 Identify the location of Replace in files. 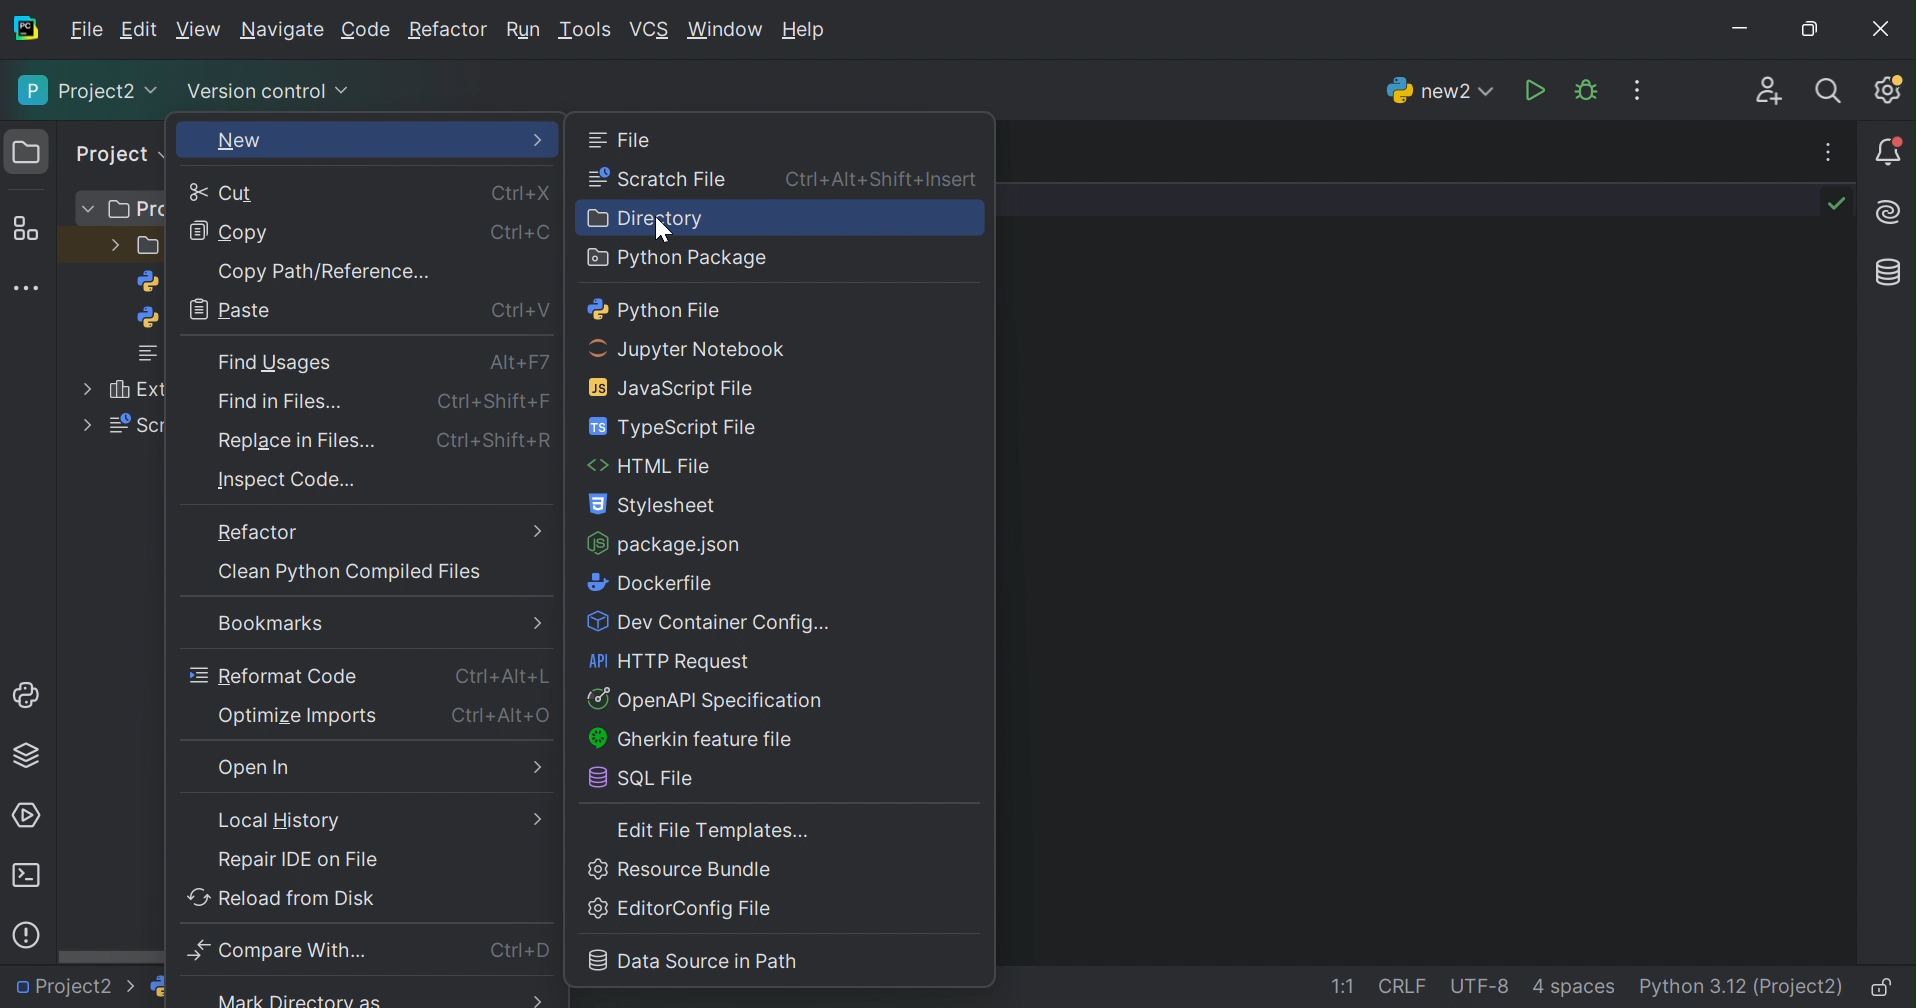
(298, 441).